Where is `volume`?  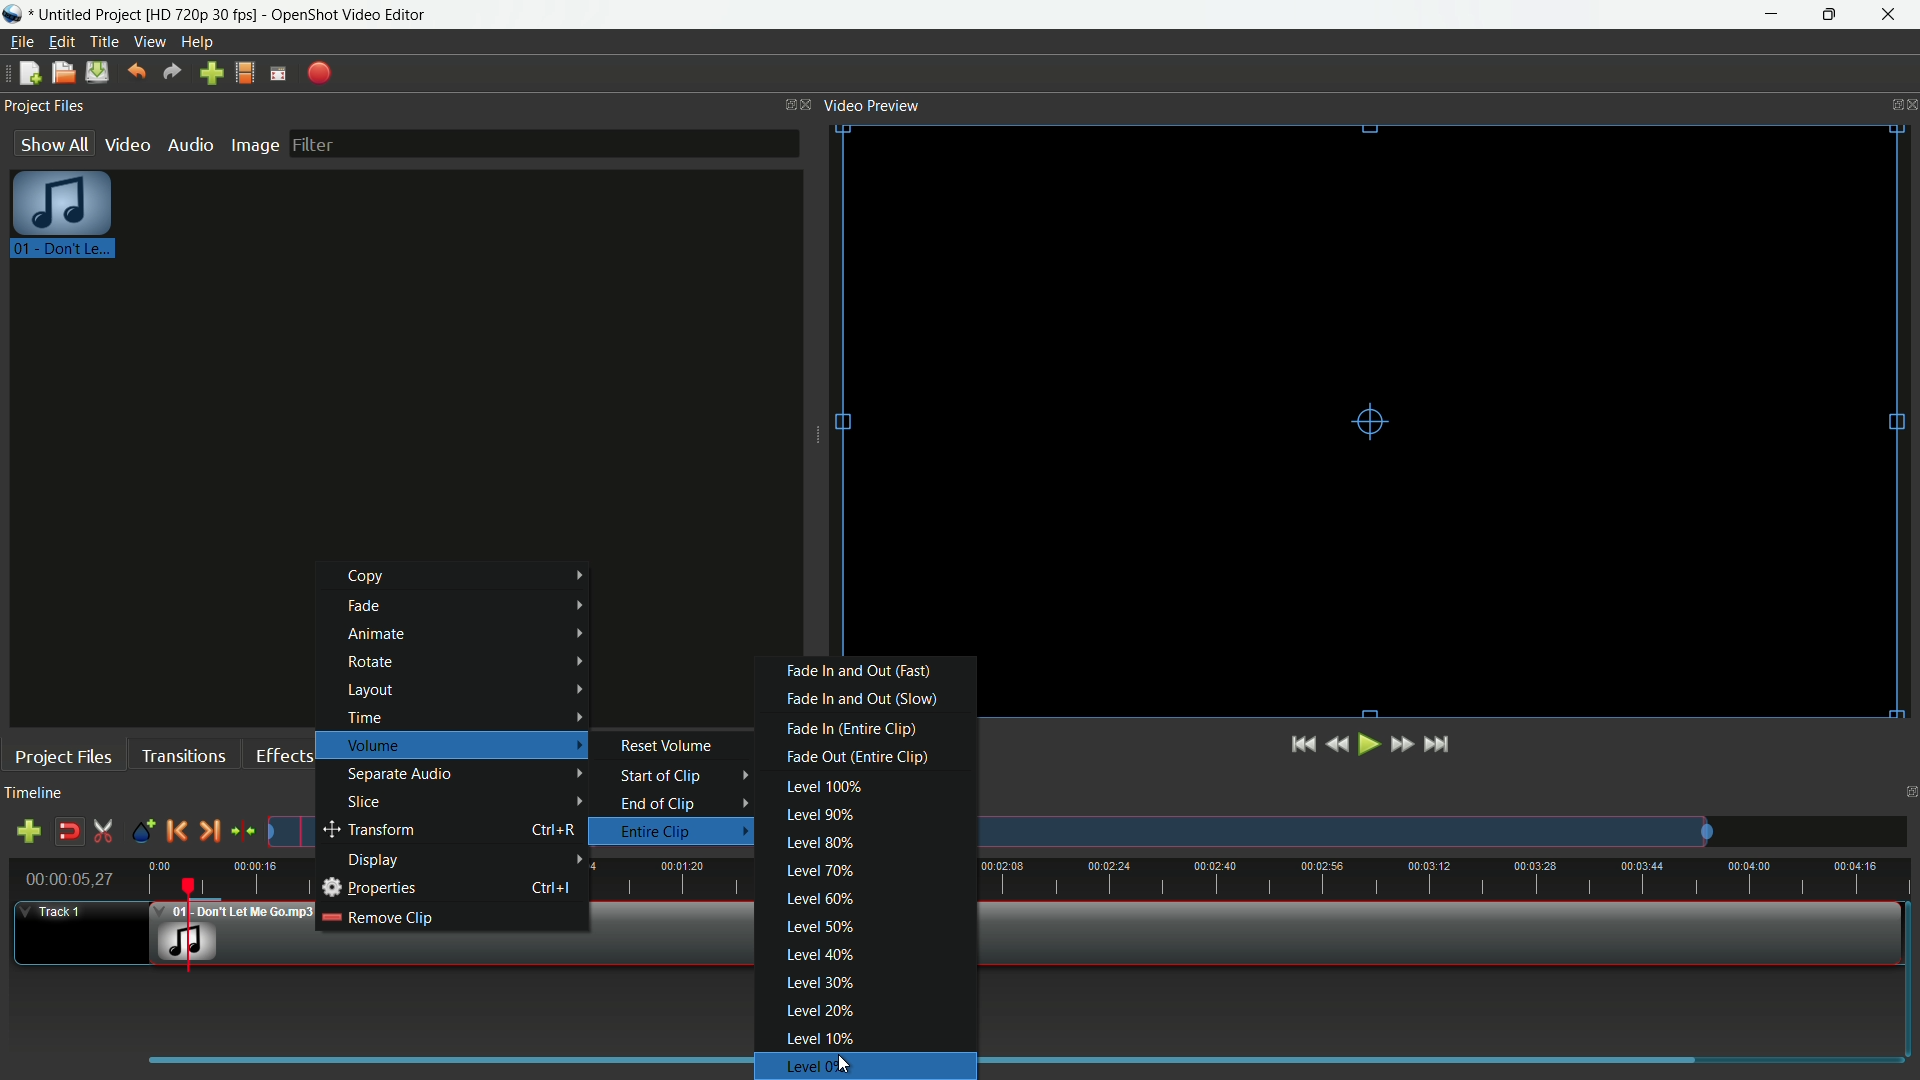
volume is located at coordinates (464, 745).